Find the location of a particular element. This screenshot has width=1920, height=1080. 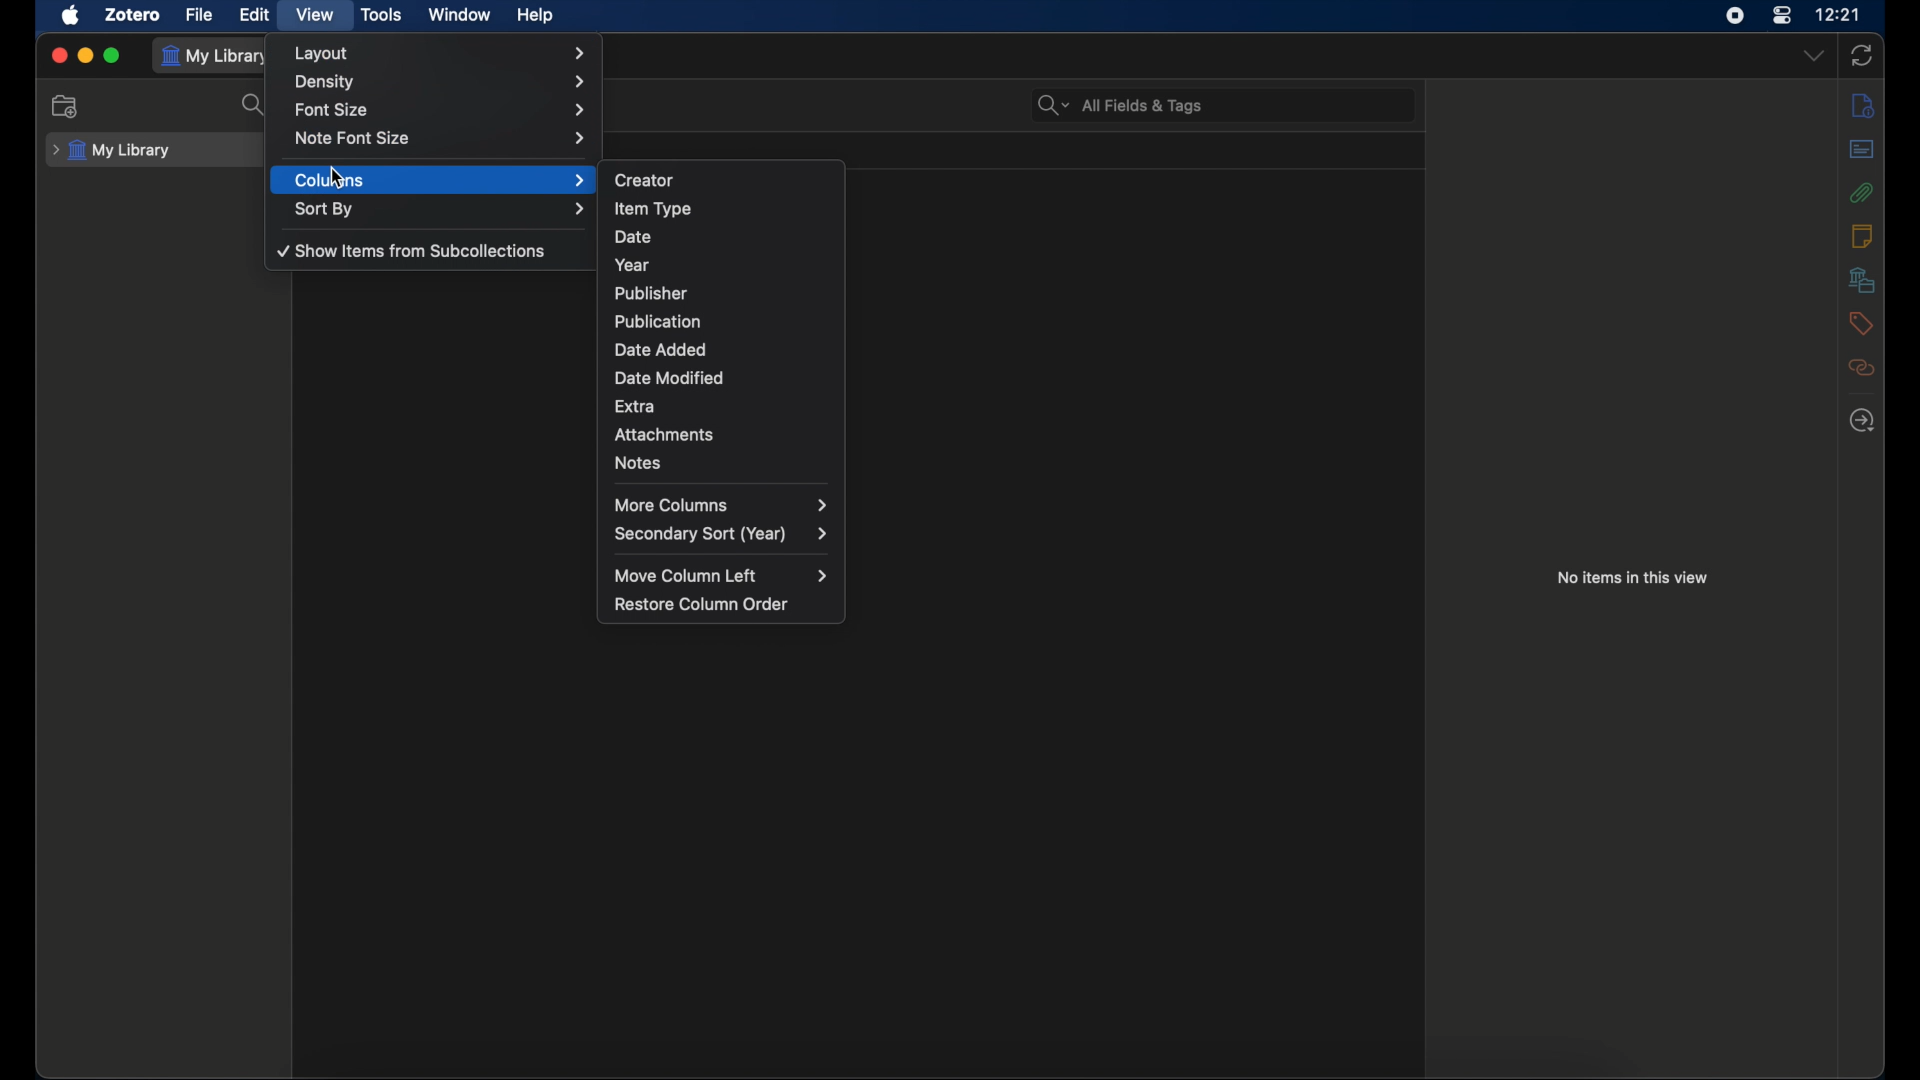

layout is located at coordinates (443, 53).